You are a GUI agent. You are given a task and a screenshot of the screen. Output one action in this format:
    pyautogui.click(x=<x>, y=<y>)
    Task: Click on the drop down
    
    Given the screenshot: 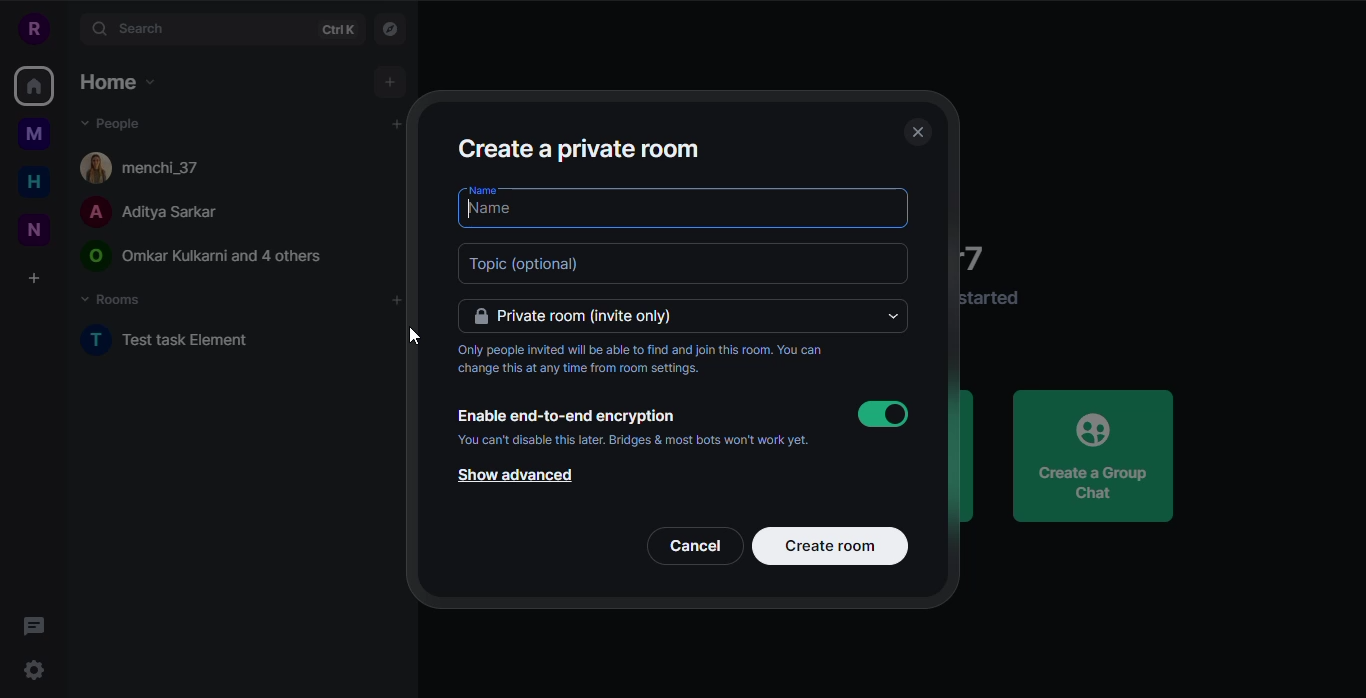 What is the action you would take?
    pyautogui.click(x=896, y=317)
    